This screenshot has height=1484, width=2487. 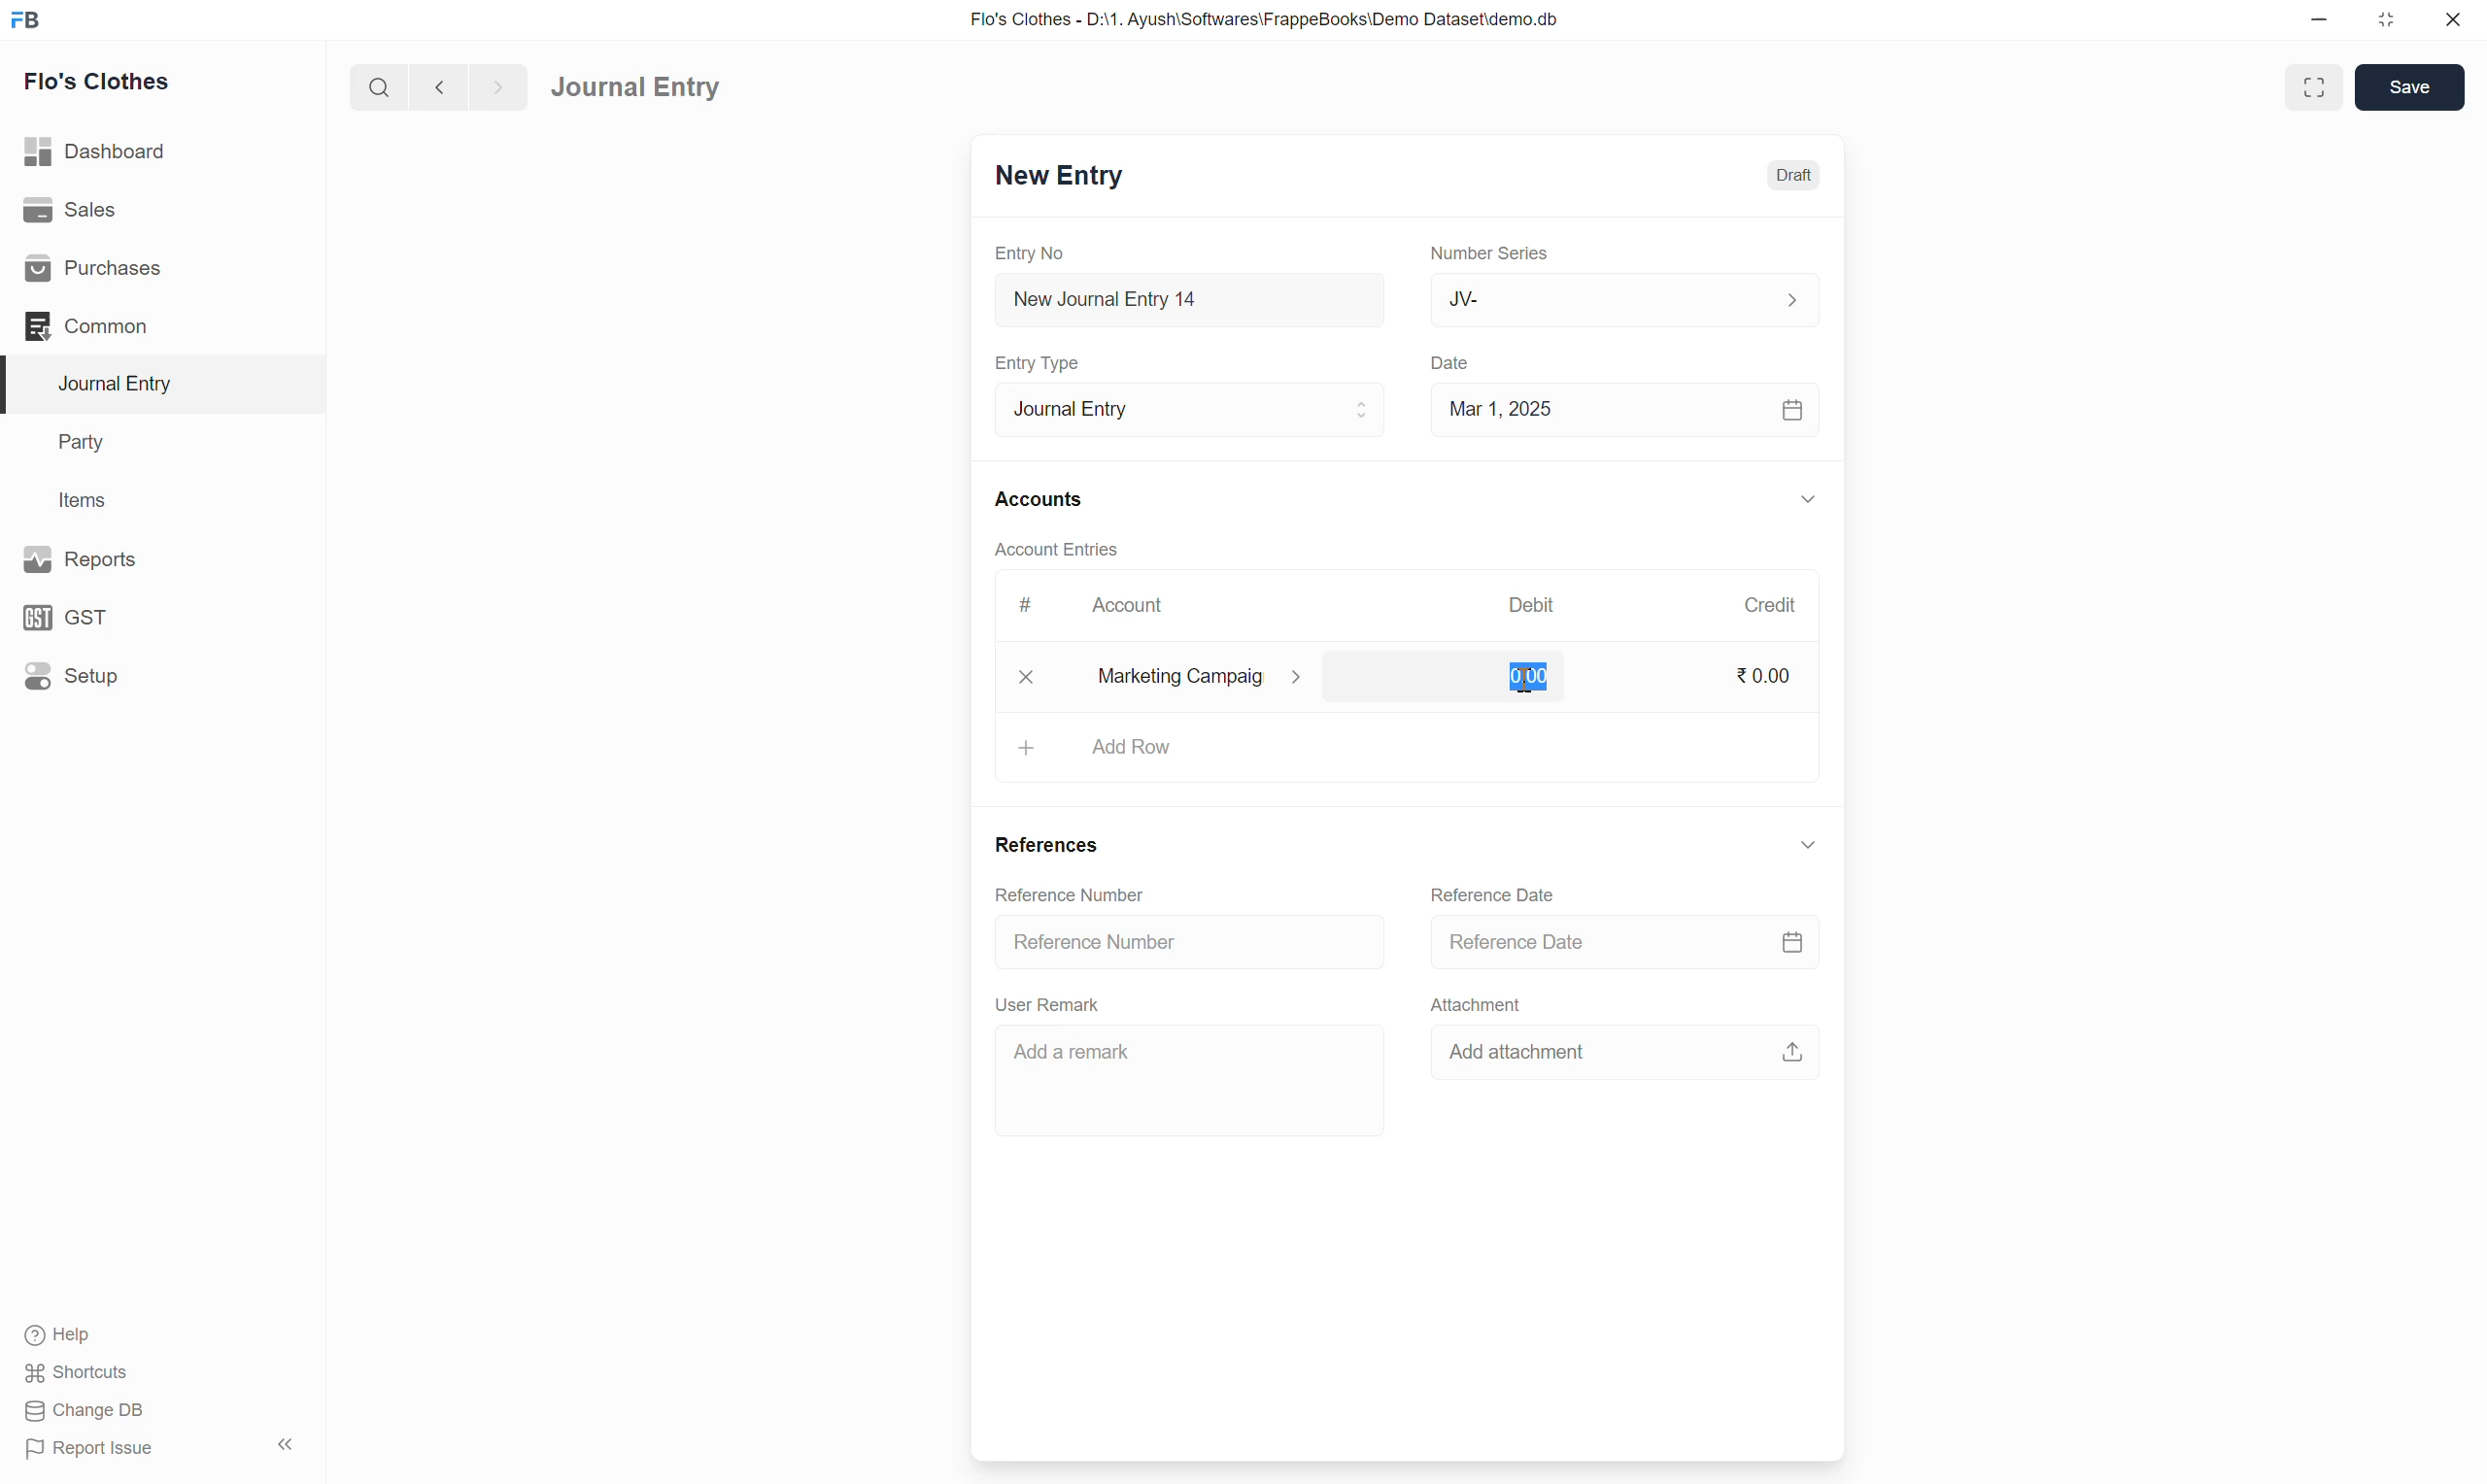 I want to click on resize, so click(x=2383, y=20).